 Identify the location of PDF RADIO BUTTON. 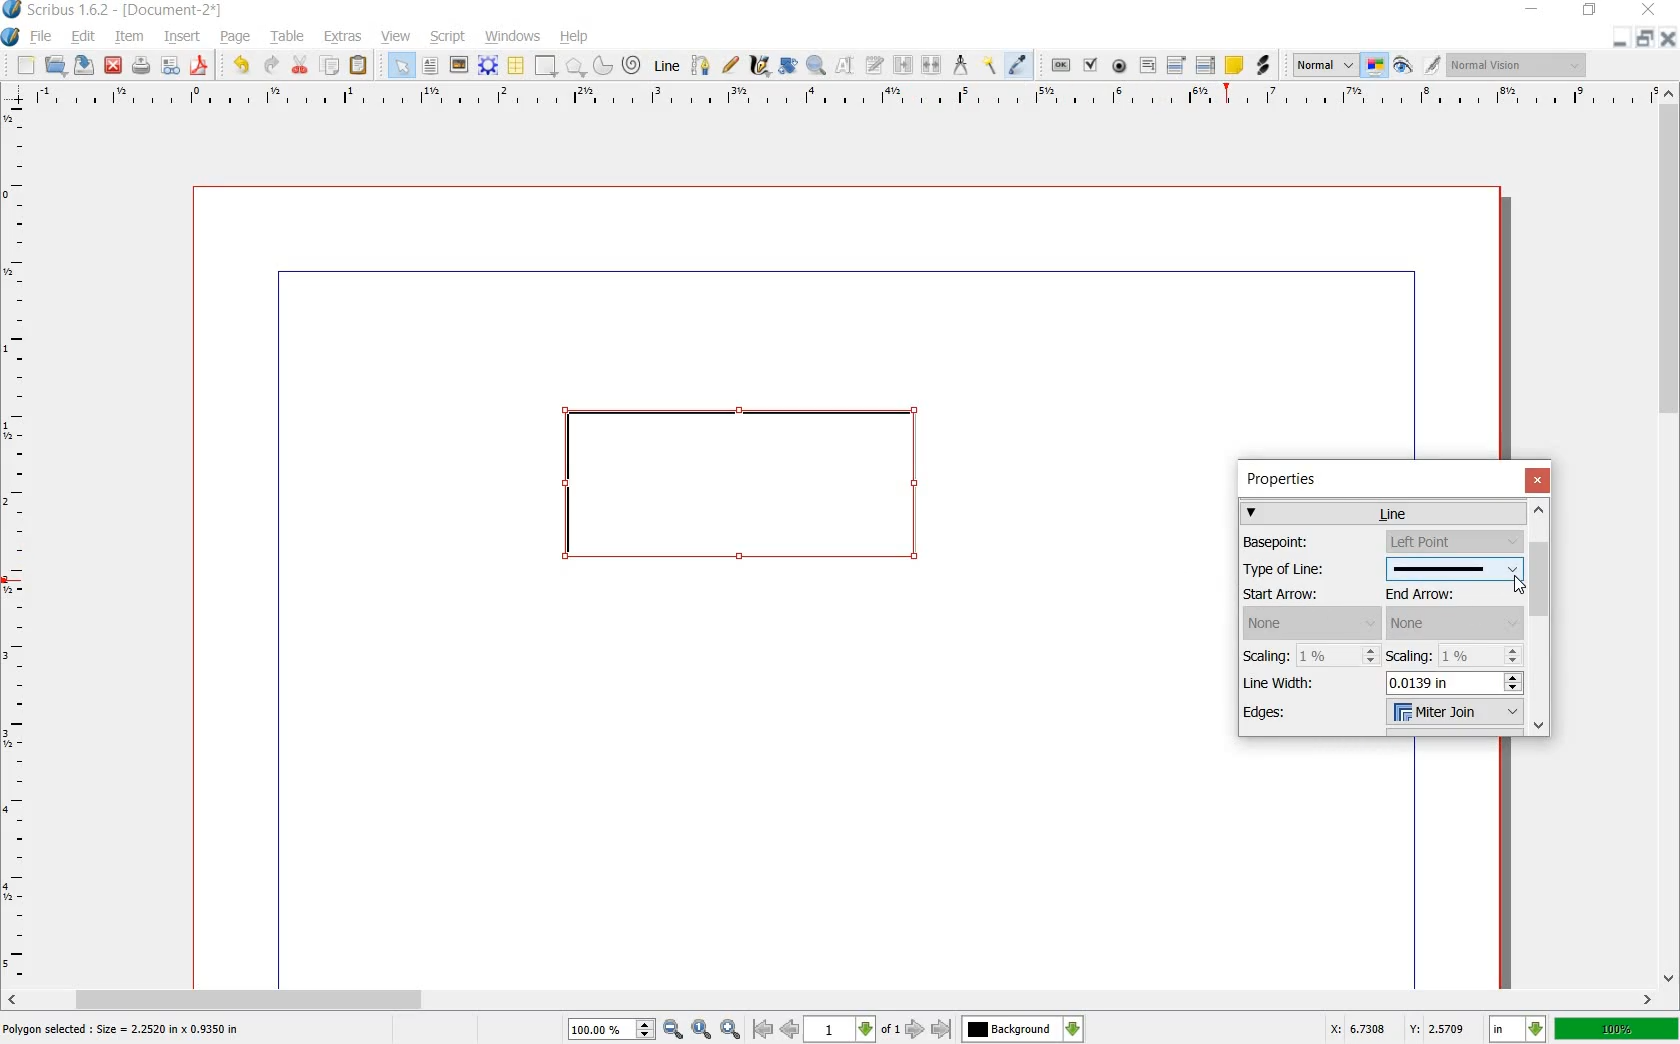
(1120, 66).